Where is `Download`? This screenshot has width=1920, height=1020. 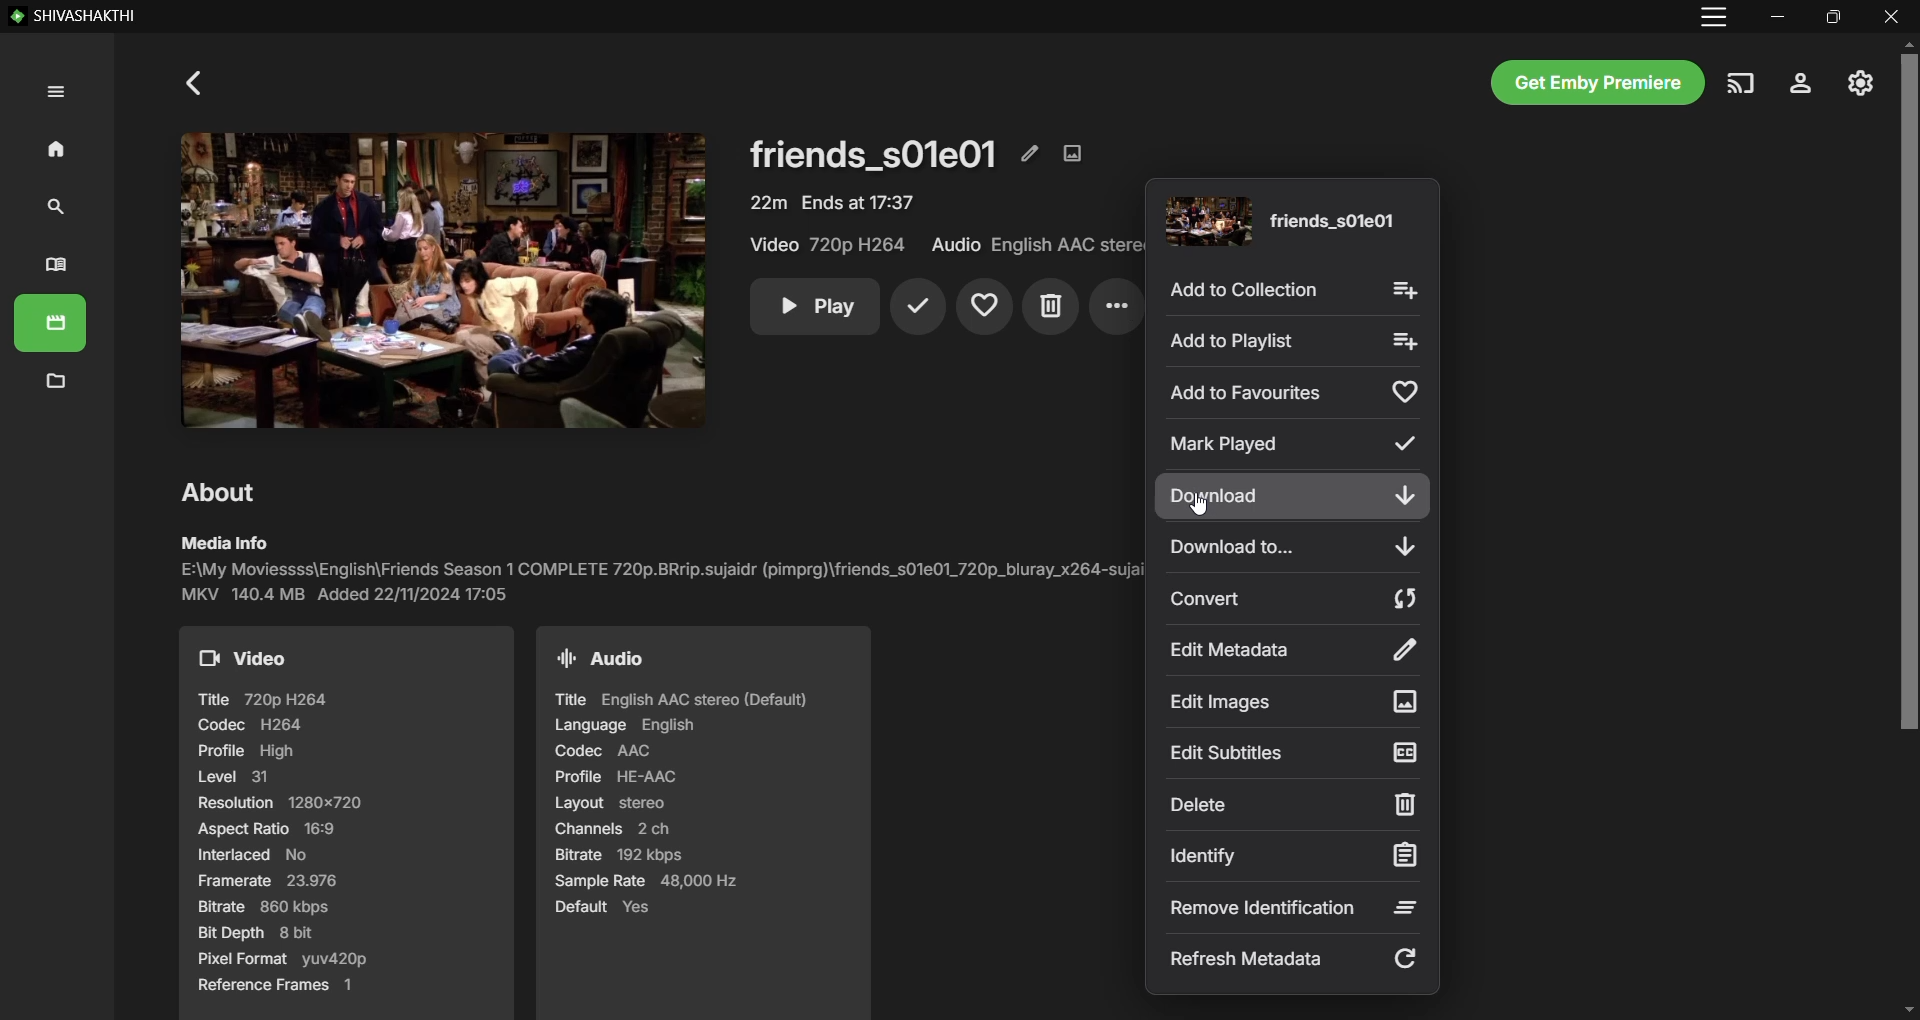
Download is located at coordinates (1293, 497).